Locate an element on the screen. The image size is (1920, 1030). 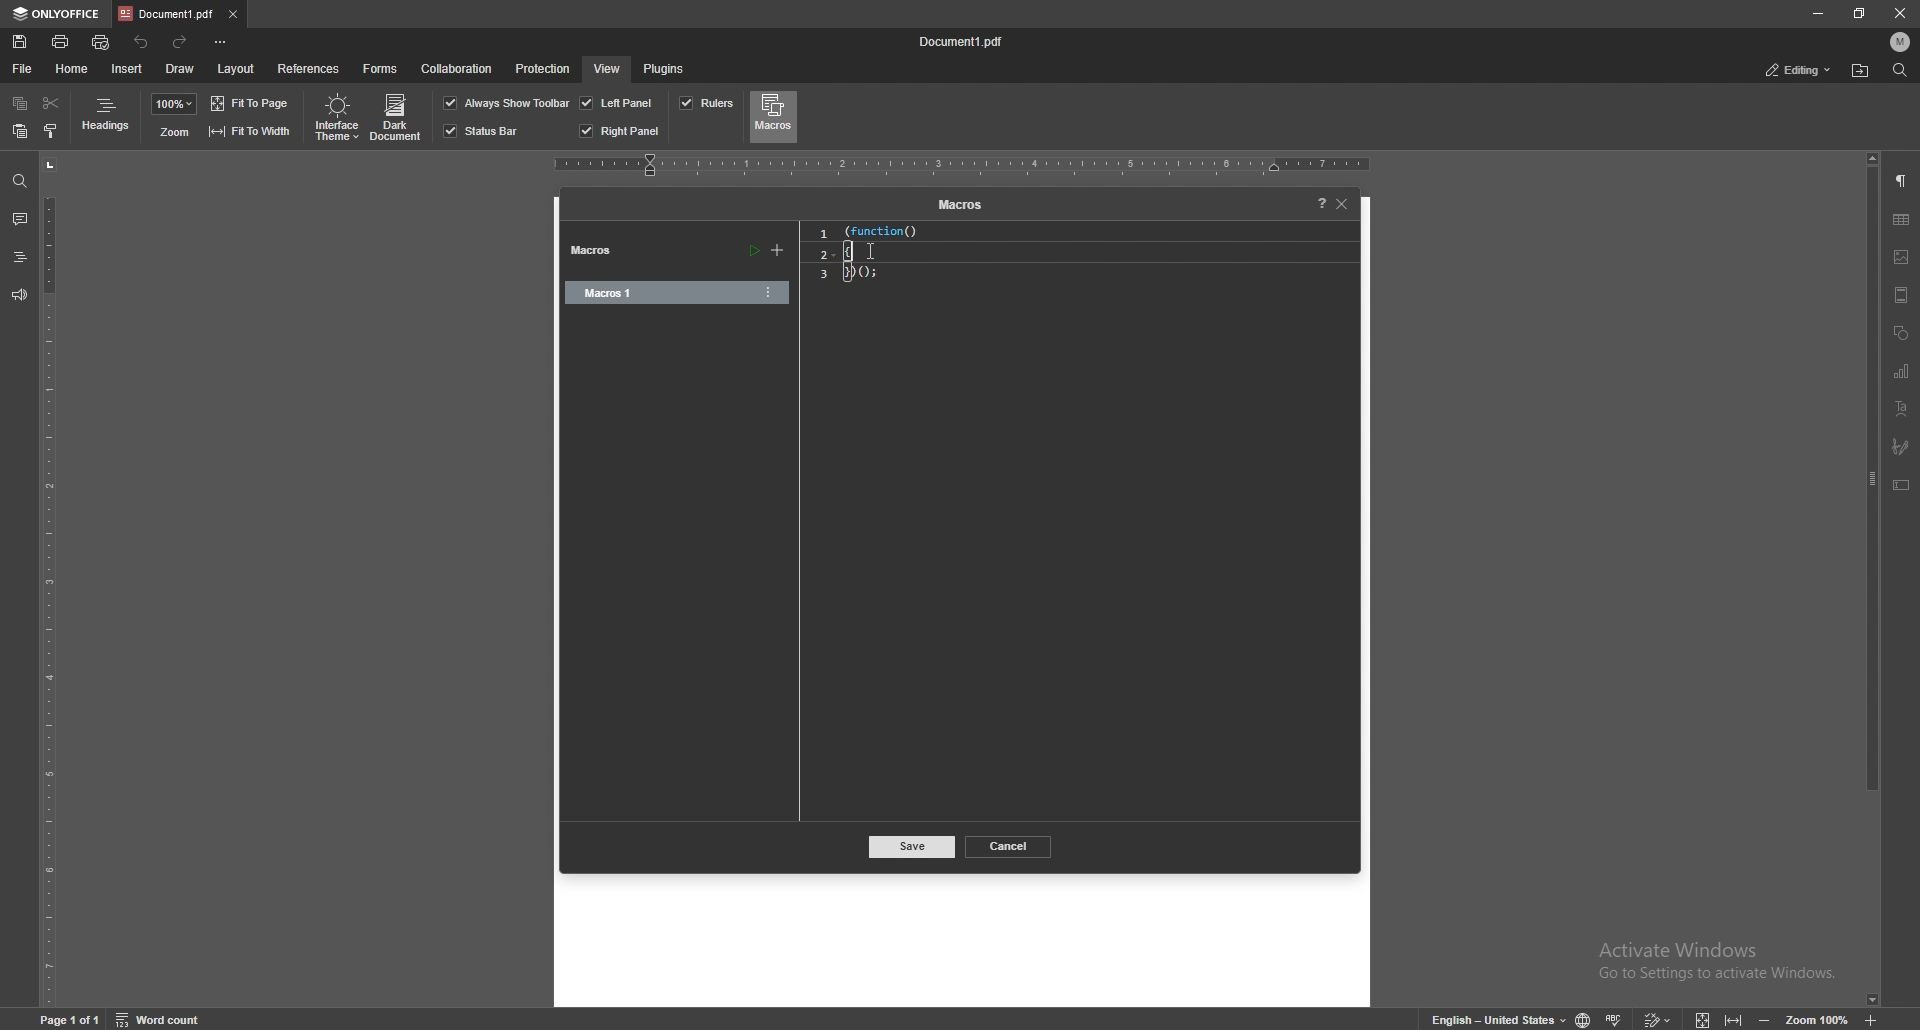
(function) is located at coordinates (874, 231).